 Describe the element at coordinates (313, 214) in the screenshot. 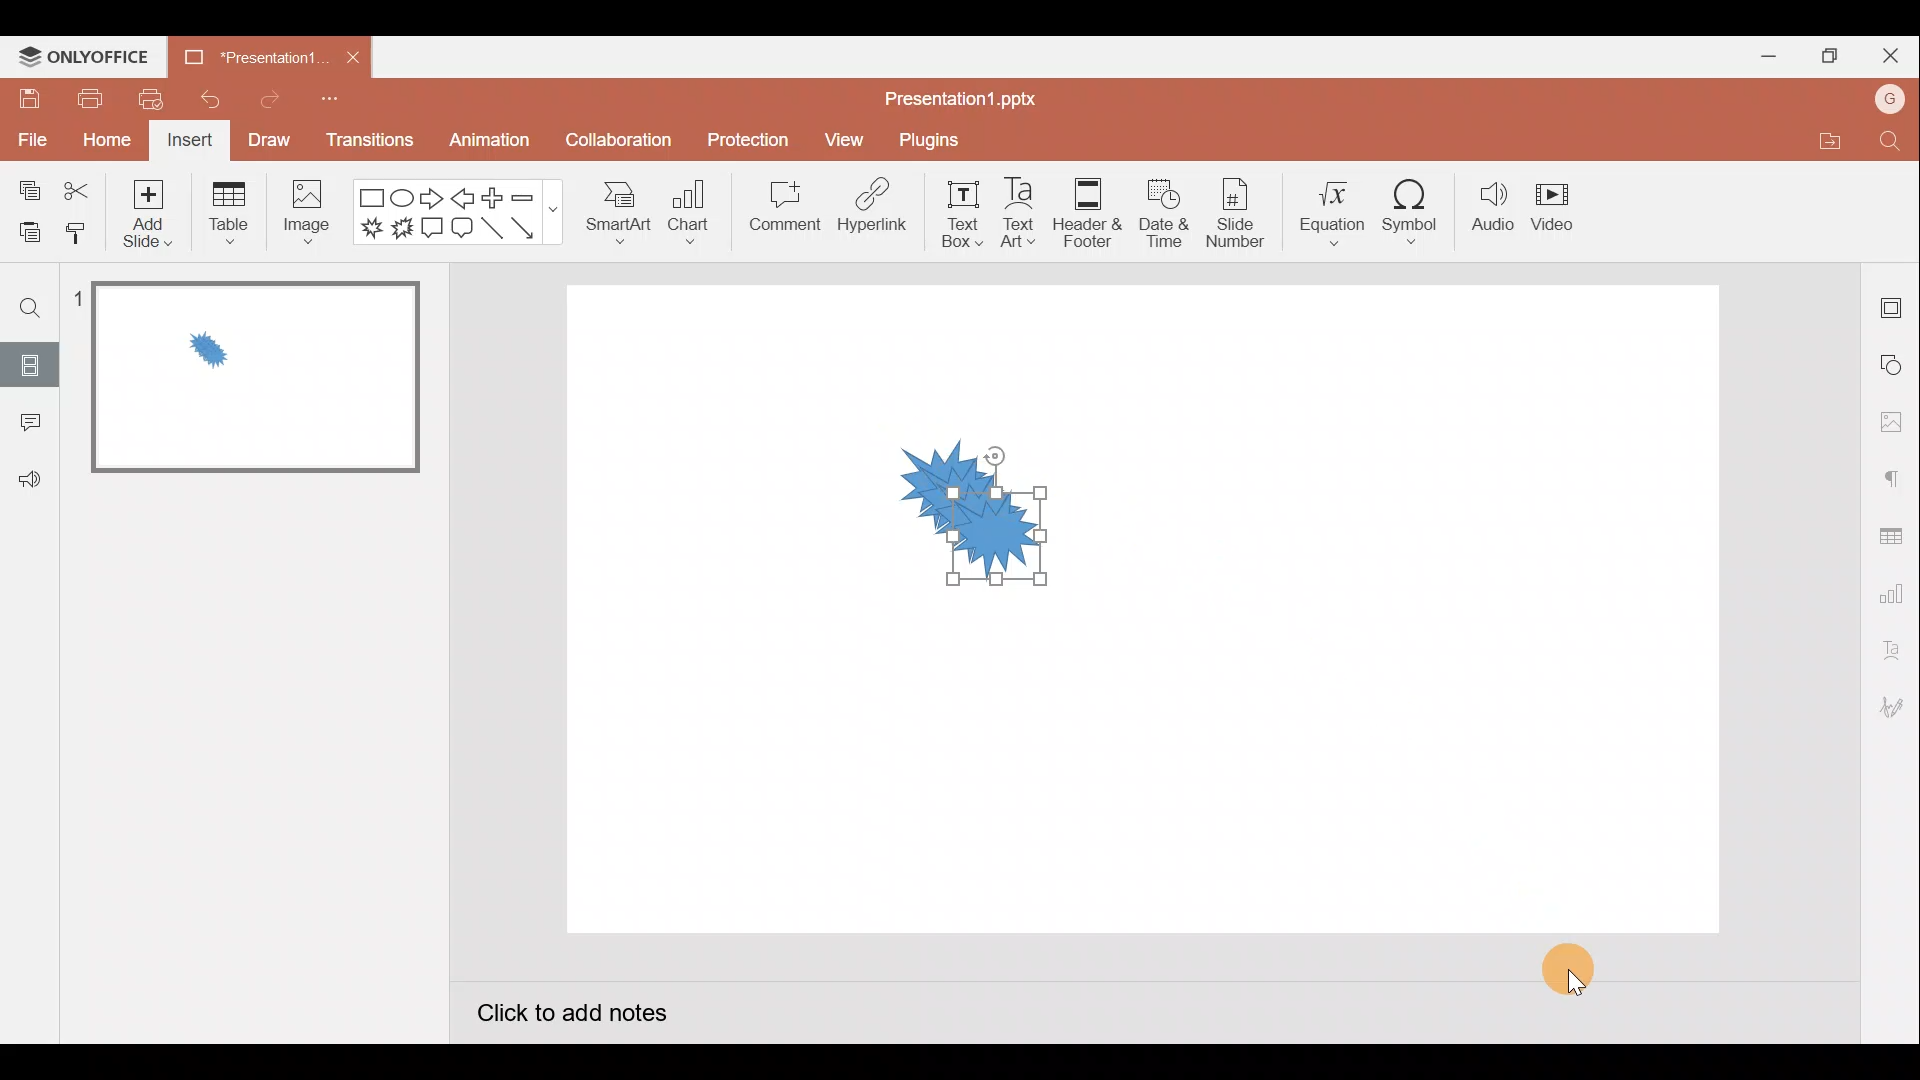

I see `Image` at that location.